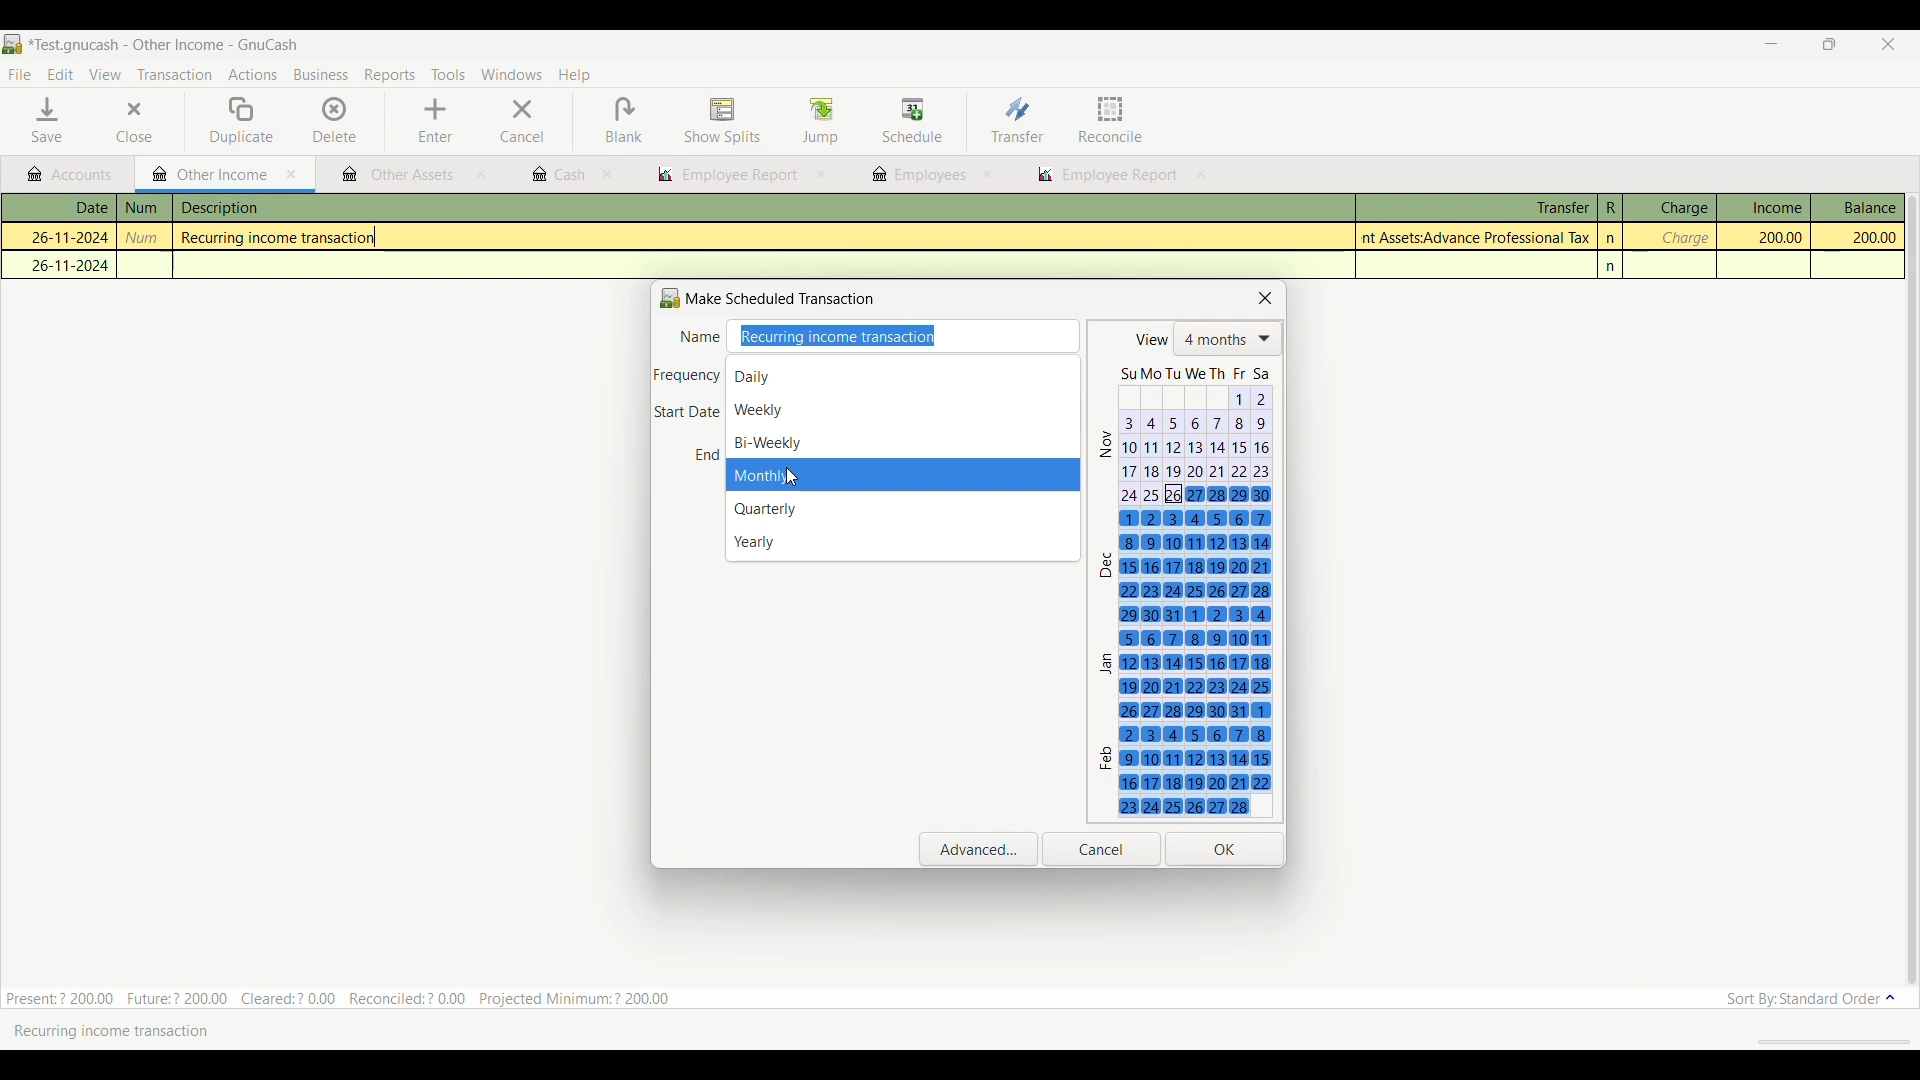 This screenshot has width=1920, height=1080. I want to click on num, so click(144, 208).